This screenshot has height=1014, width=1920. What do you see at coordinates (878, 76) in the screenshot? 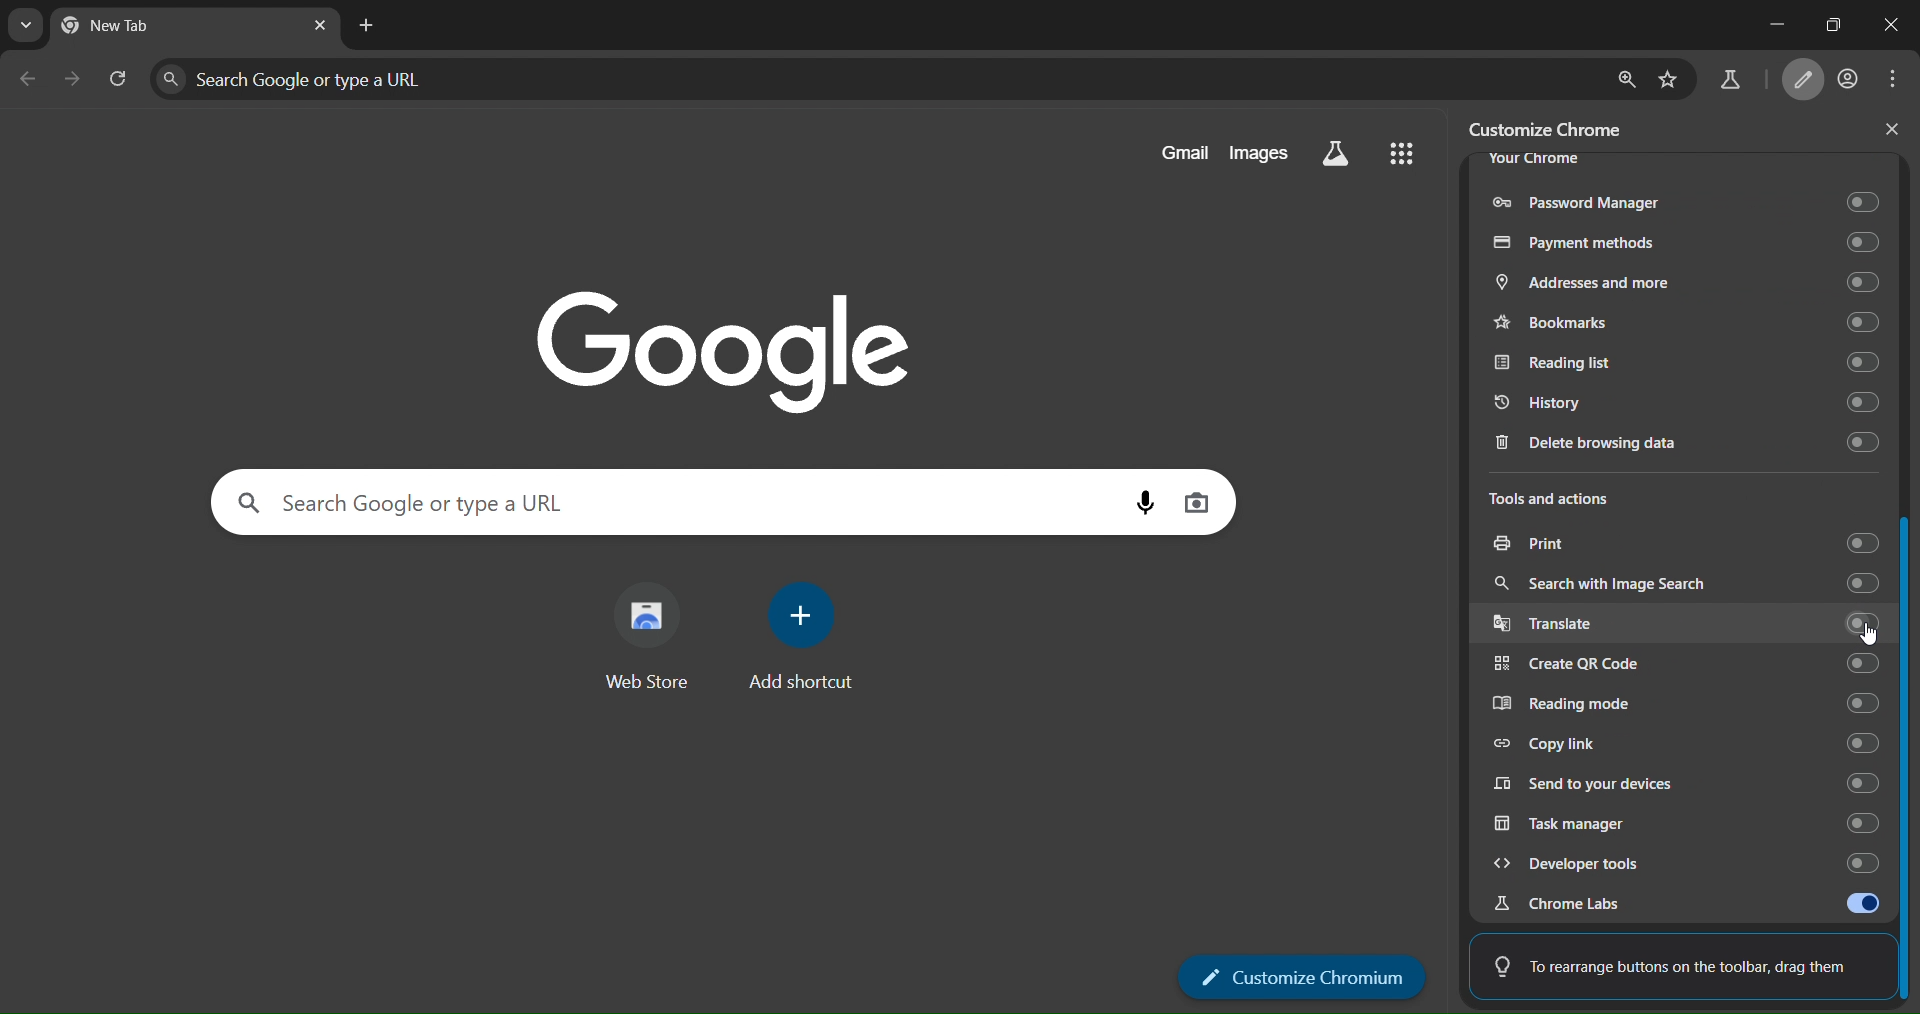
I see `search panel` at bounding box center [878, 76].